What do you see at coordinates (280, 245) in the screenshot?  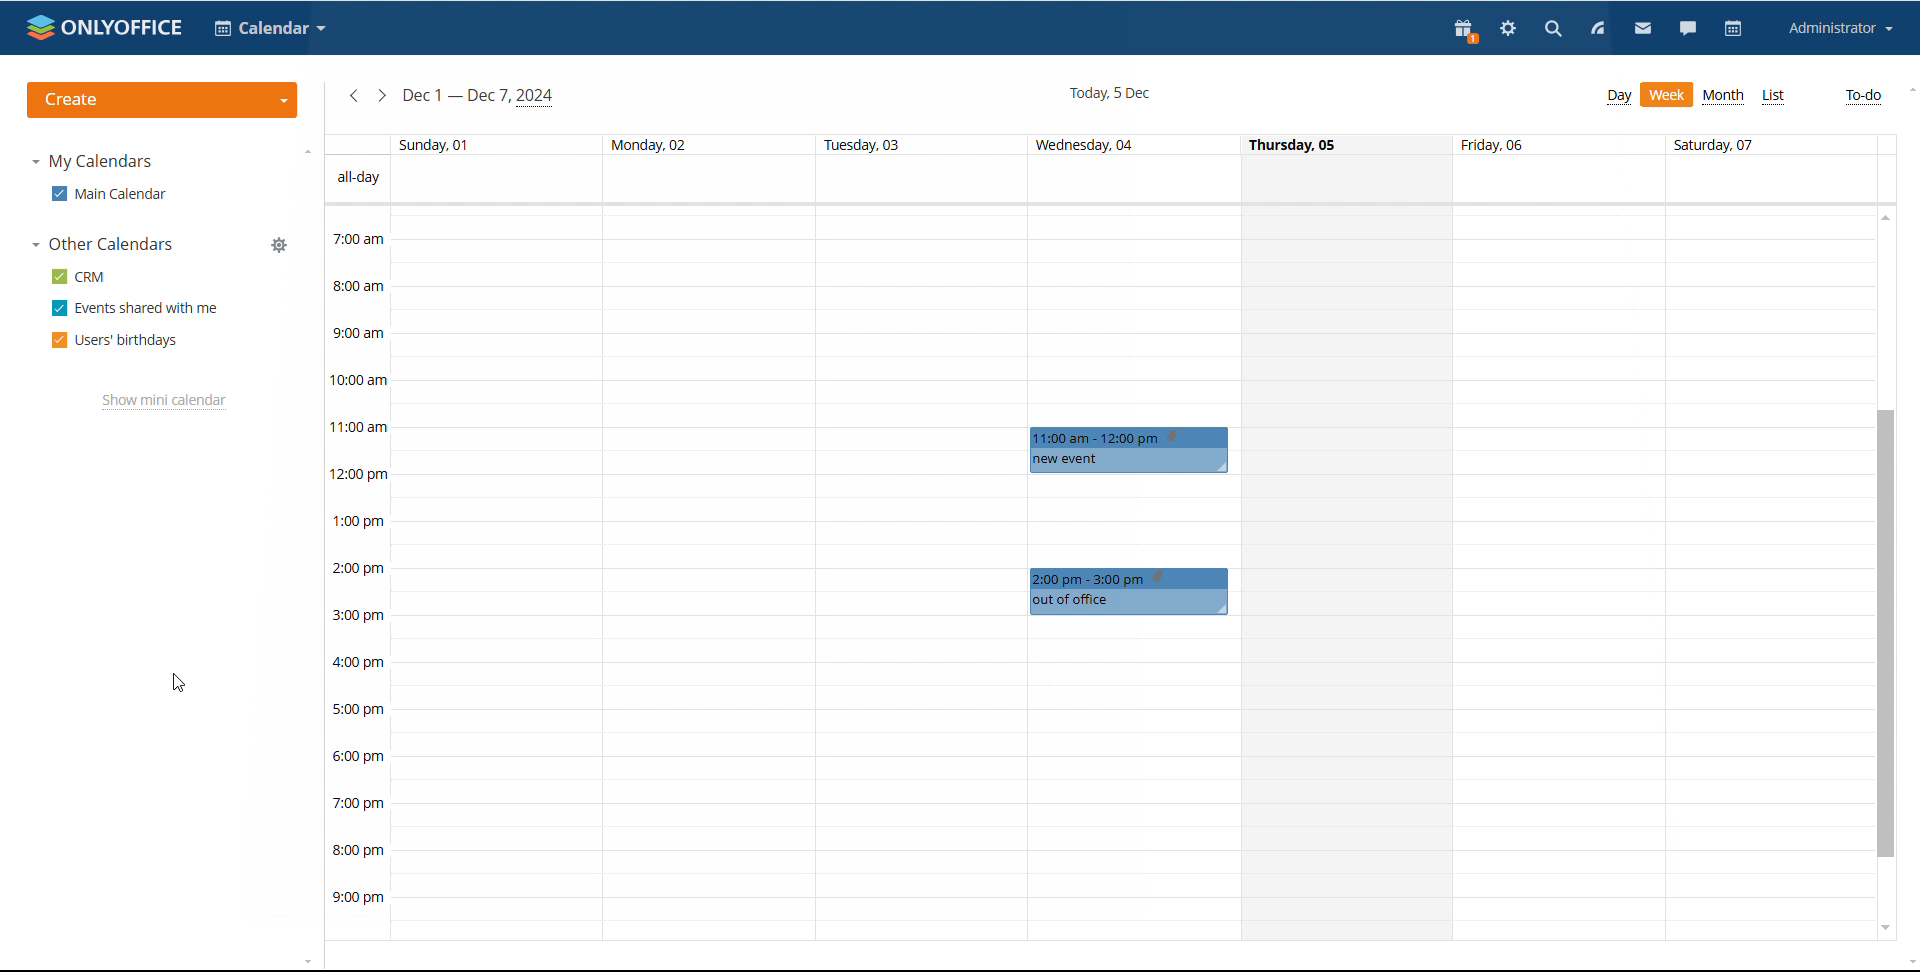 I see `manage` at bounding box center [280, 245].